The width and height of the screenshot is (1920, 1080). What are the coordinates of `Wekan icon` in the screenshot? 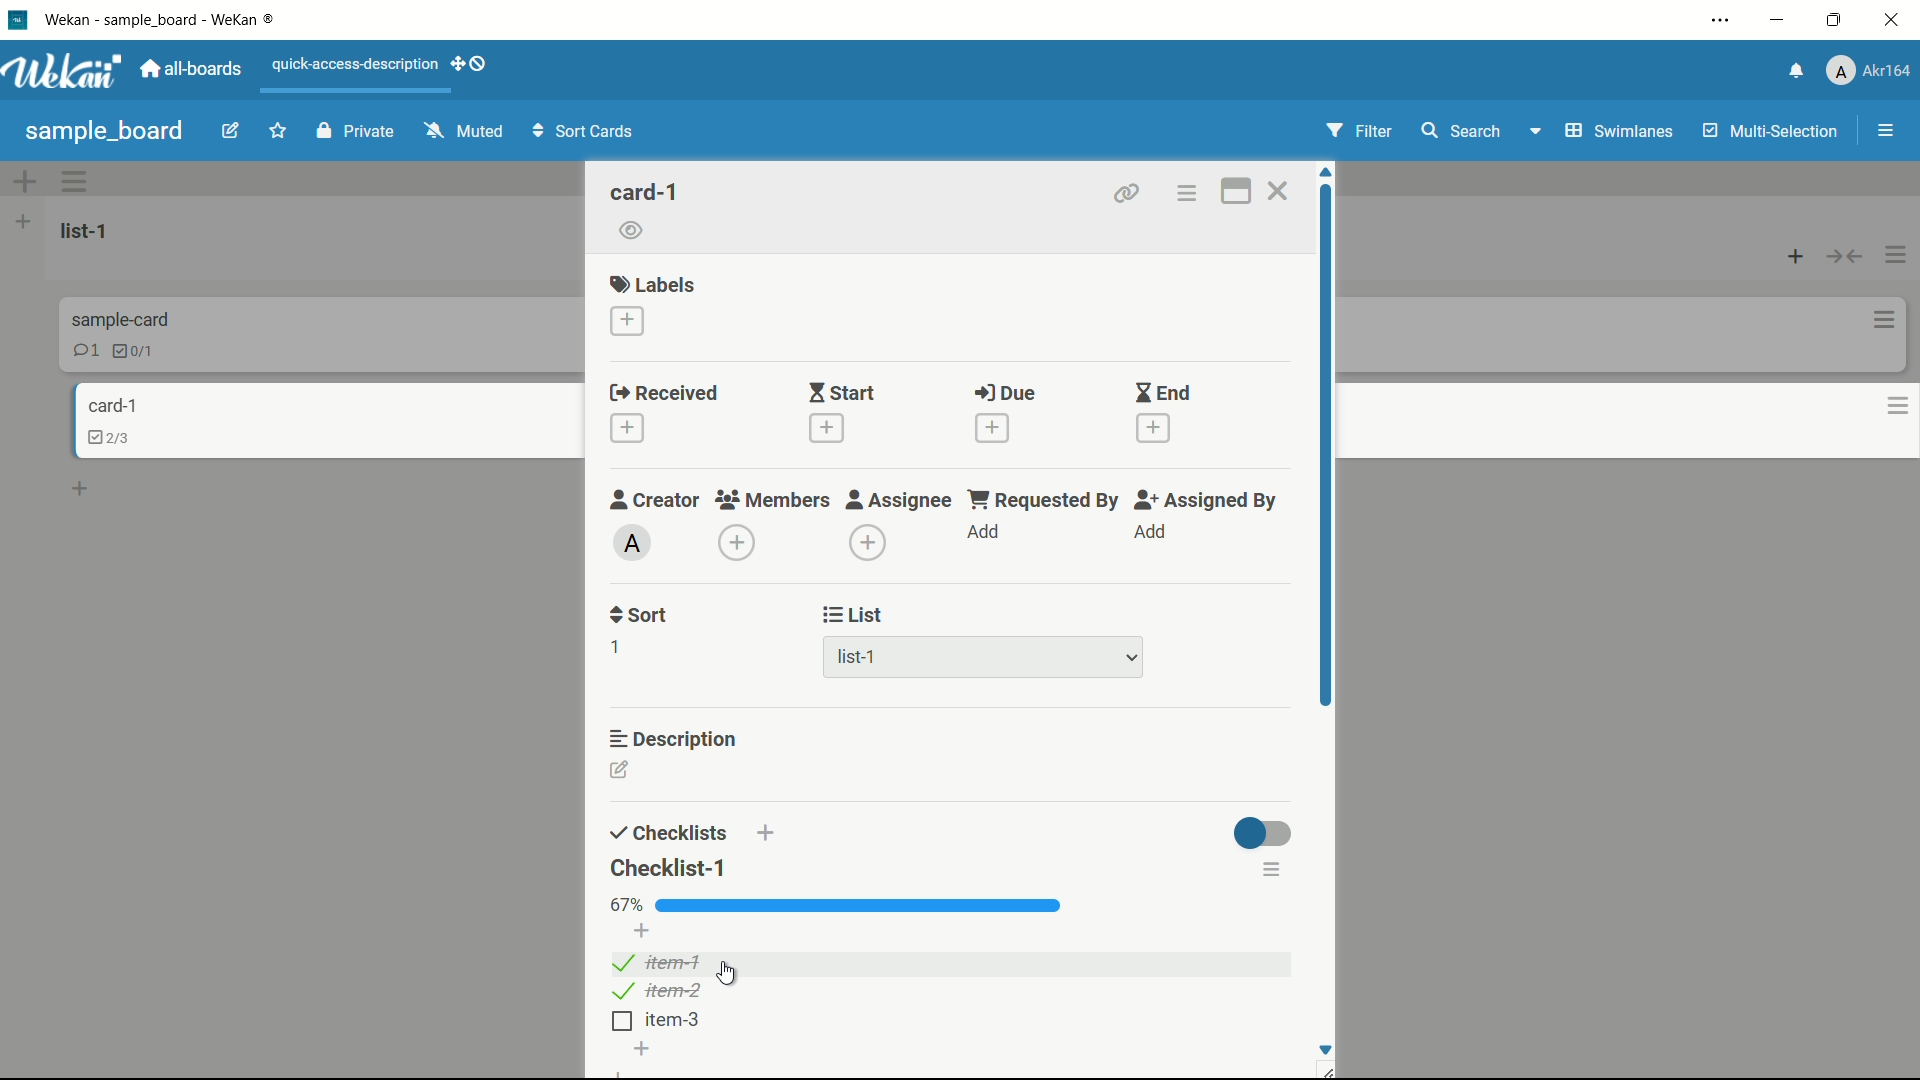 It's located at (17, 20).